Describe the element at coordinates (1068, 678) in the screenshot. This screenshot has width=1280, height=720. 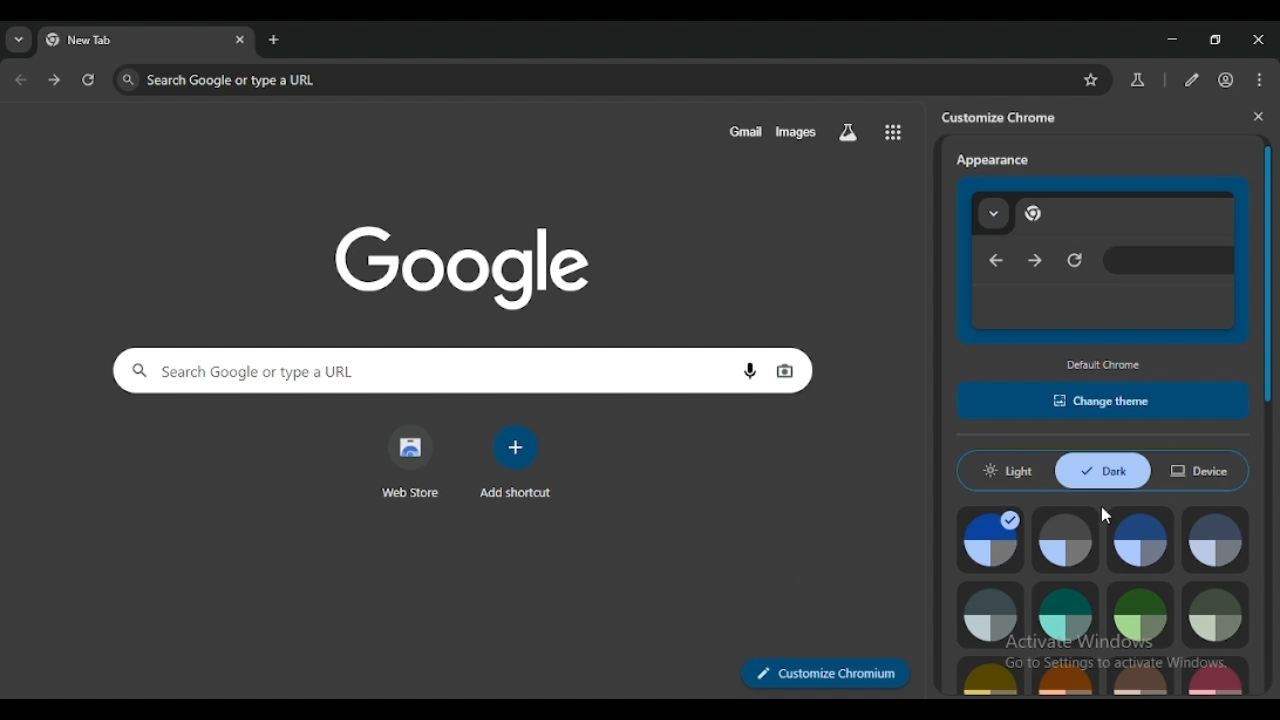
I see `orange` at that location.